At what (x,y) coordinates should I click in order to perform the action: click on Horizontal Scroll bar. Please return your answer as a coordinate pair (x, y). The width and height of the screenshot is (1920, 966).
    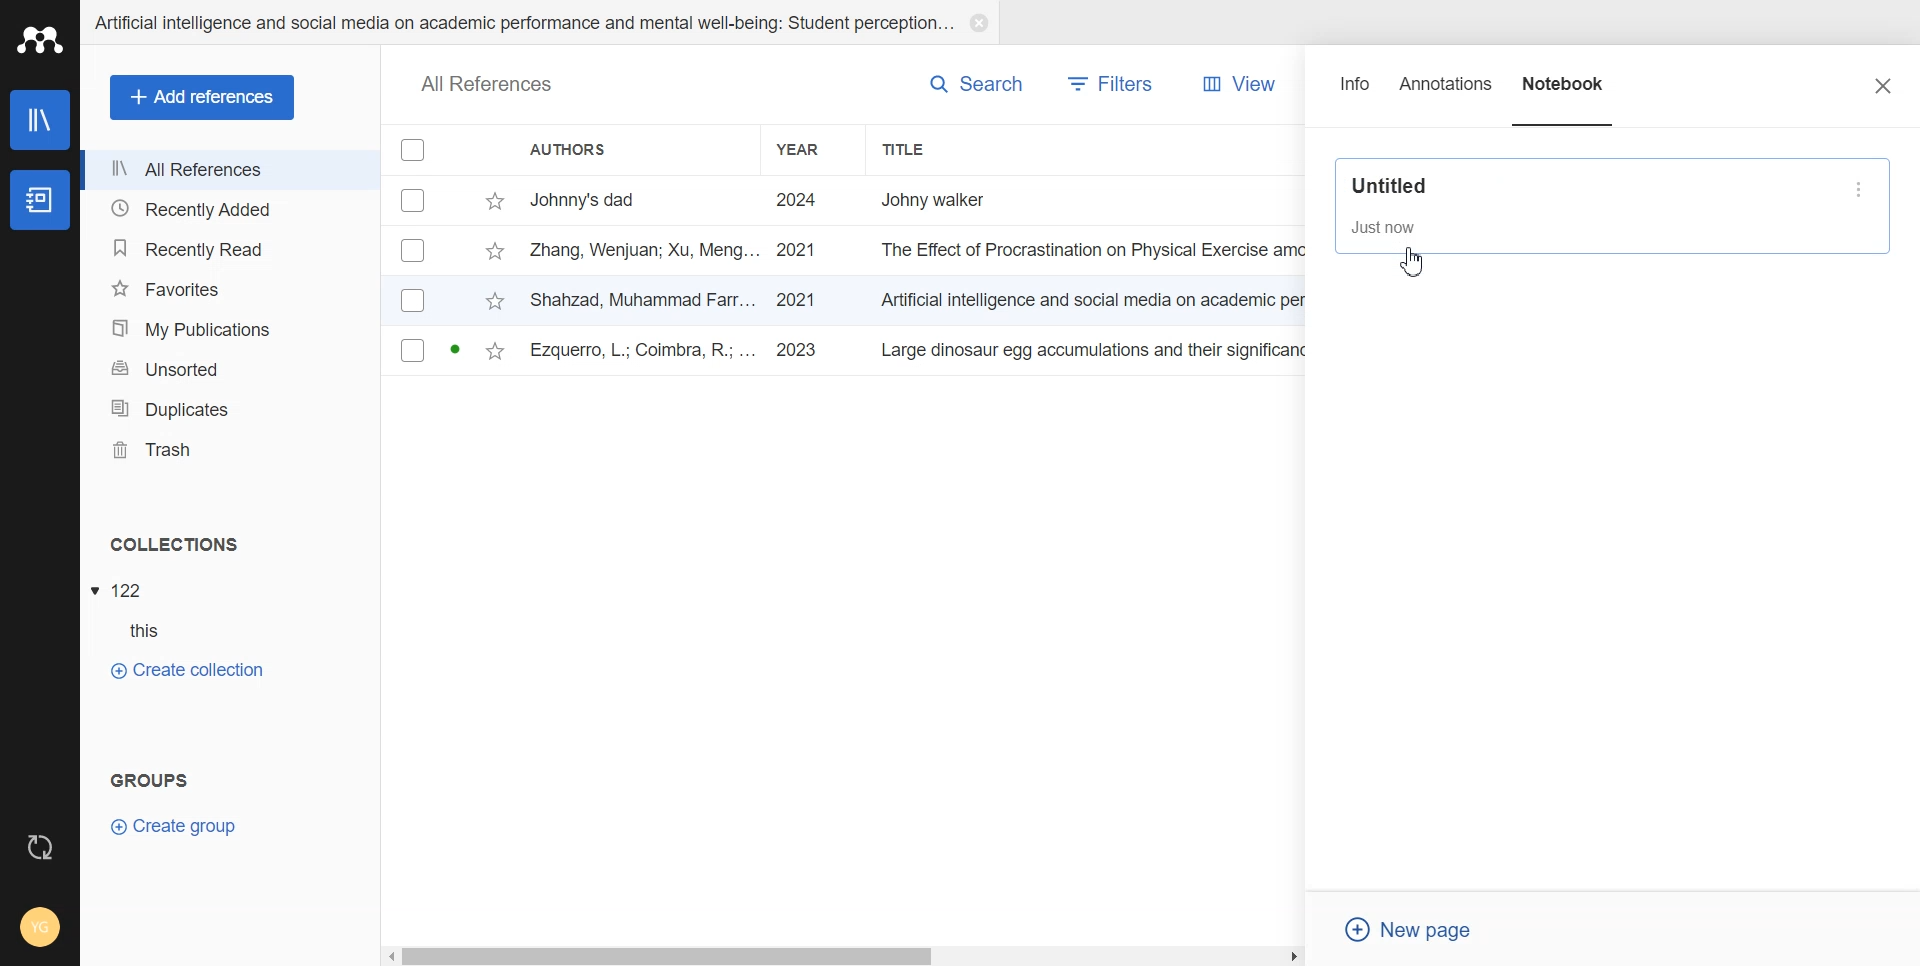
    Looking at the image, I should click on (845, 954).